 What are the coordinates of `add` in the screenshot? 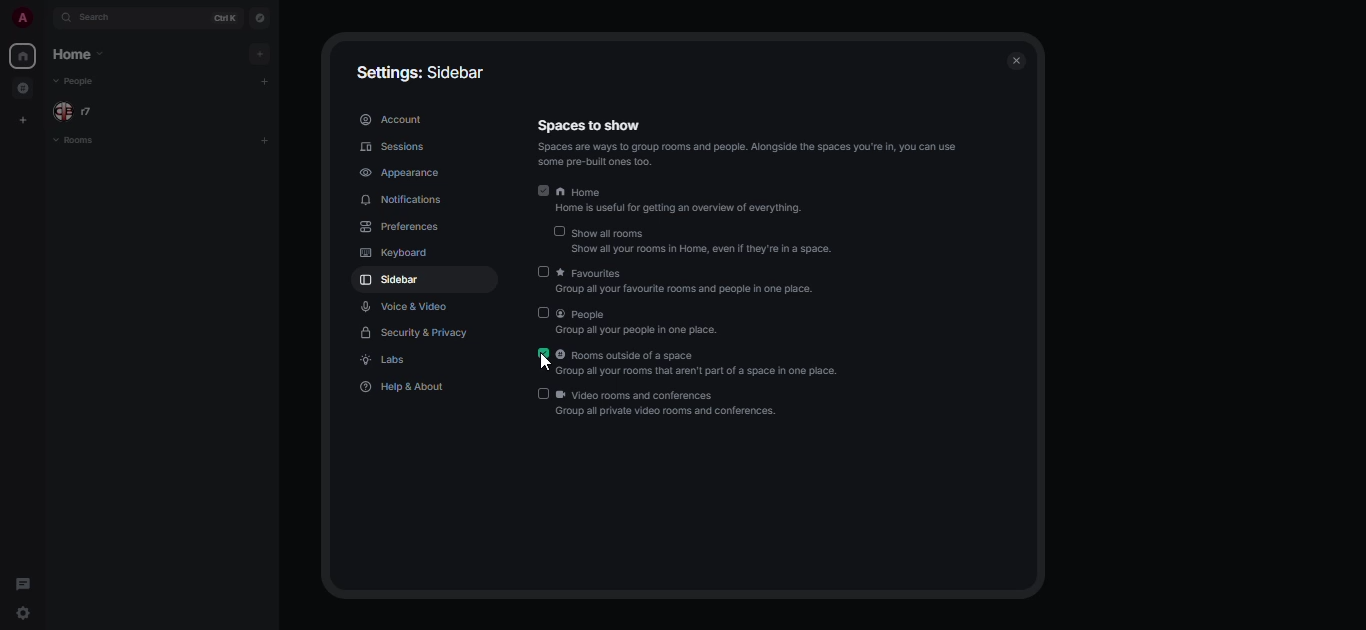 It's located at (257, 53).